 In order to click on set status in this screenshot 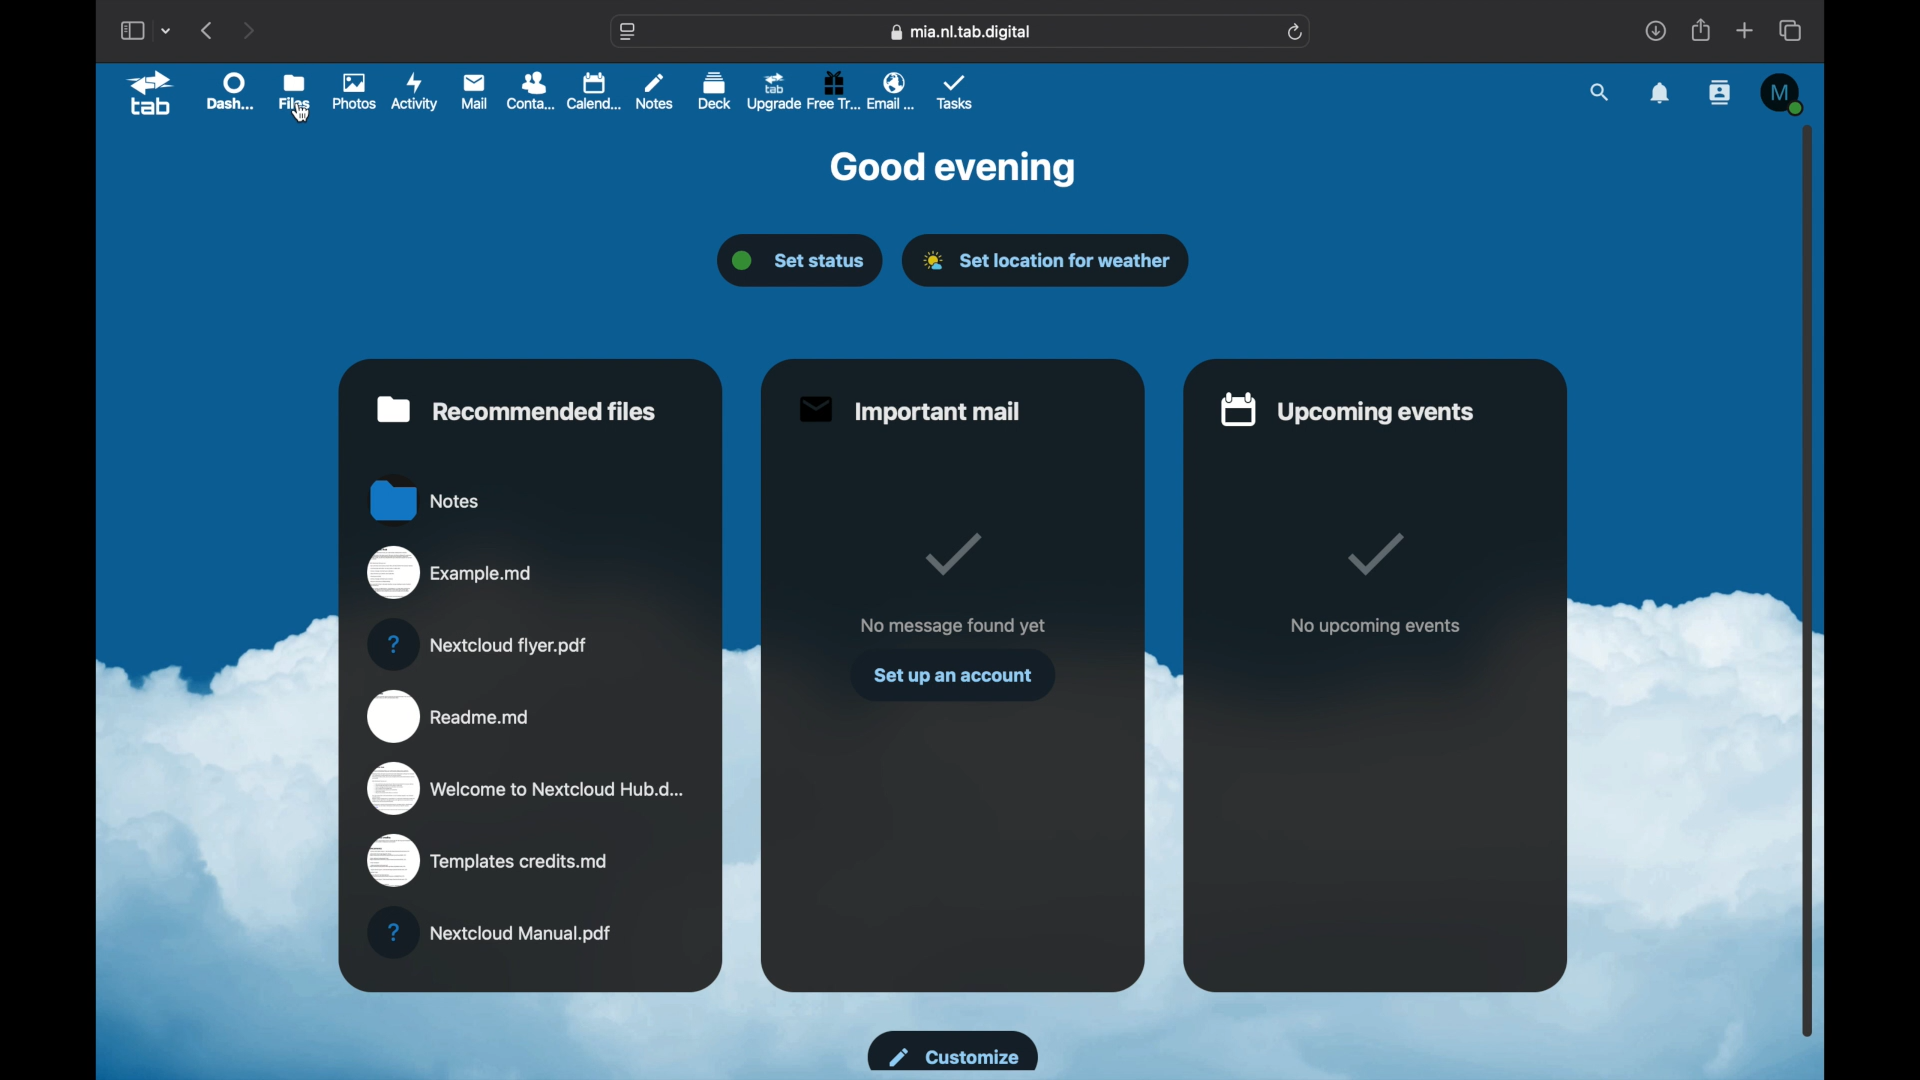, I will do `click(798, 261)`.